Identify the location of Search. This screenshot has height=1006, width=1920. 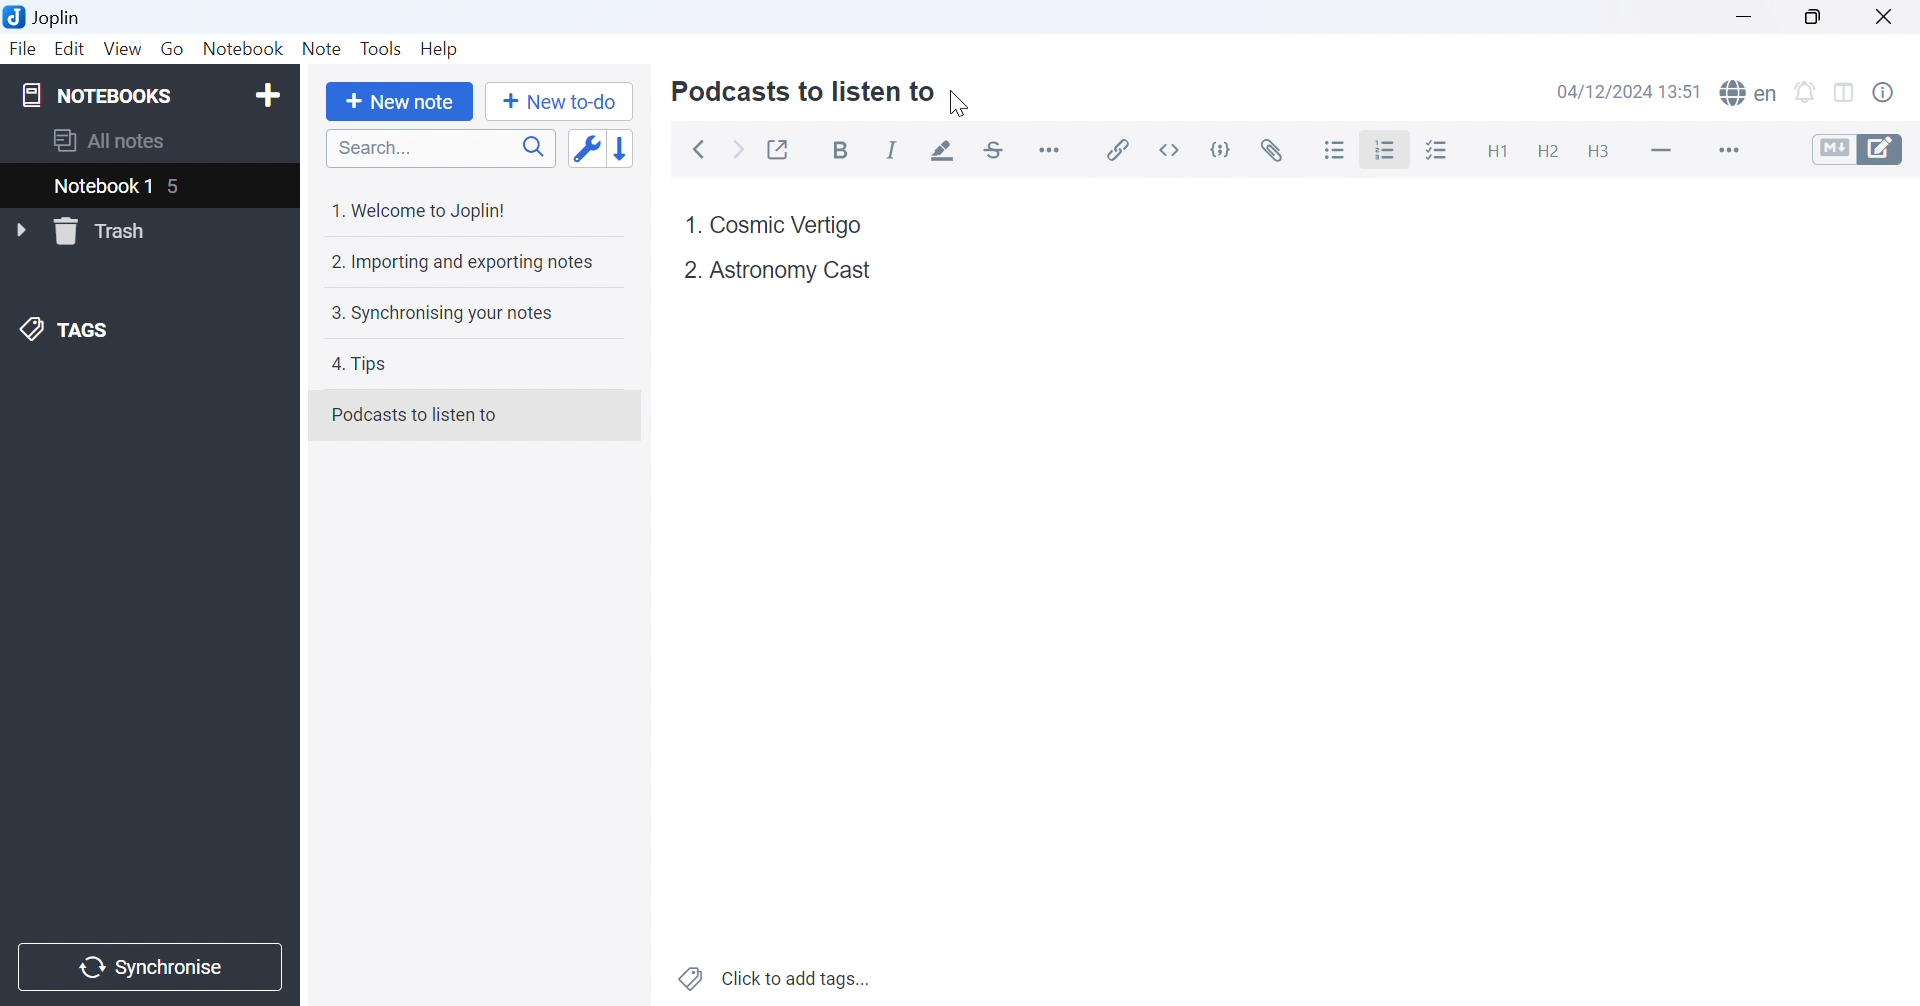
(440, 149).